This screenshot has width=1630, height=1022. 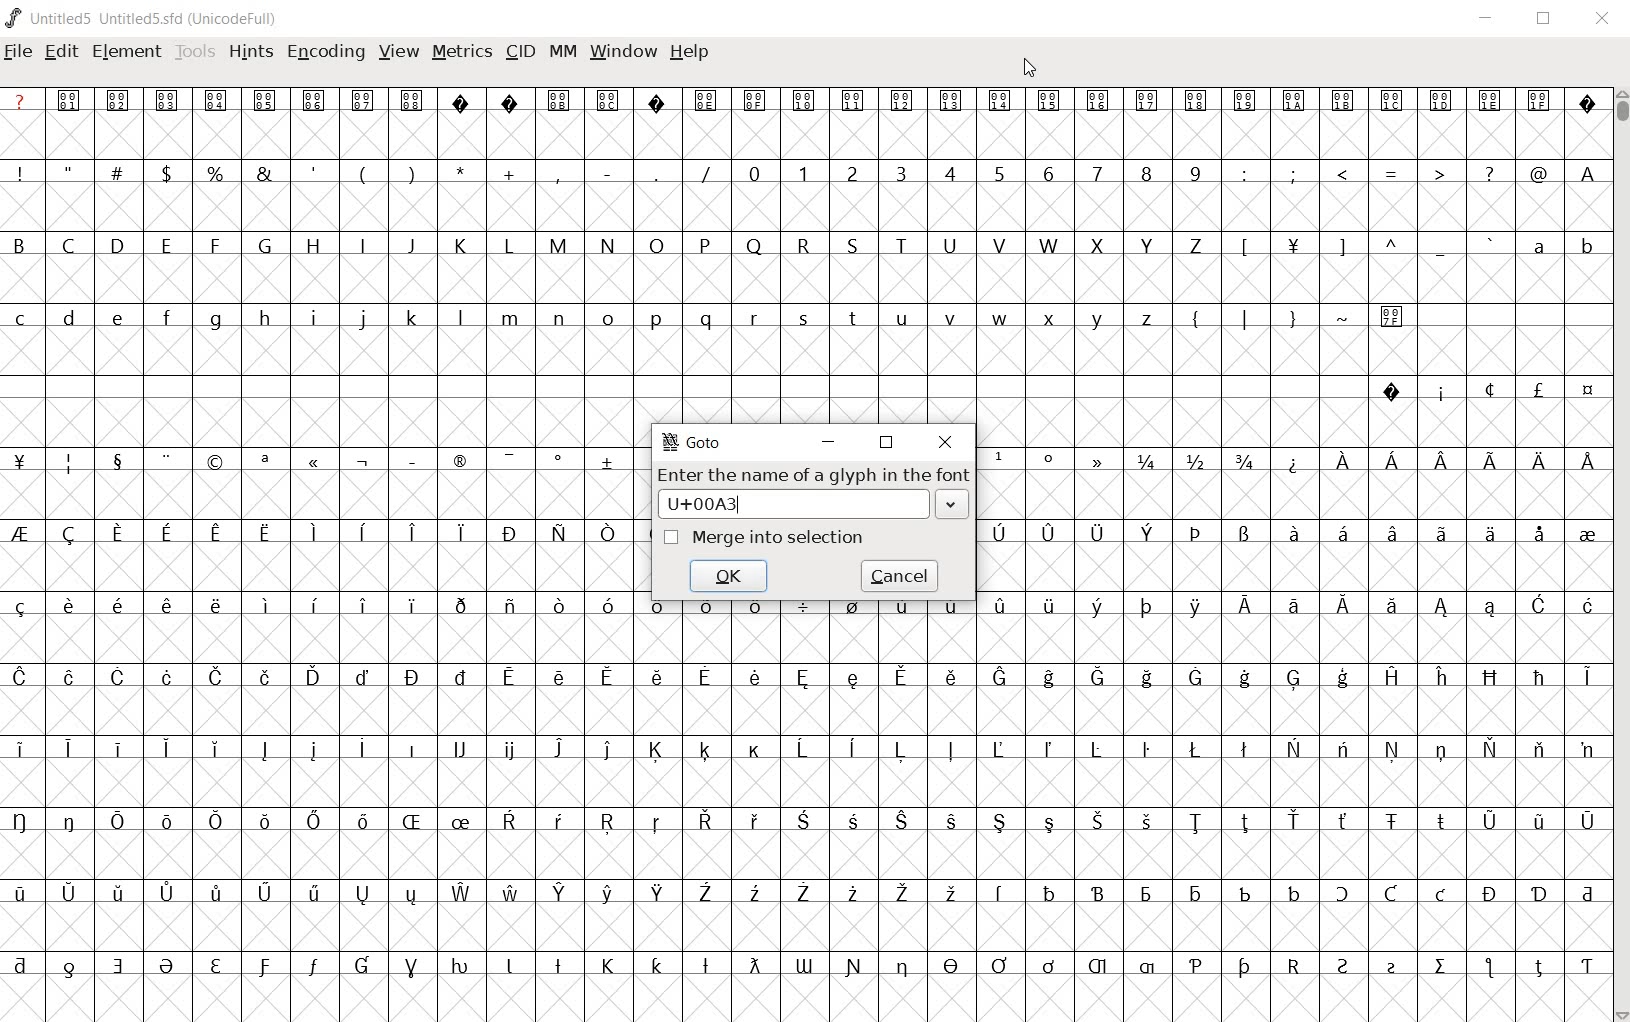 What do you see at coordinates (1588, 678) in the screenshot?
I see `Symbol` at bounding box center [1588, 678].